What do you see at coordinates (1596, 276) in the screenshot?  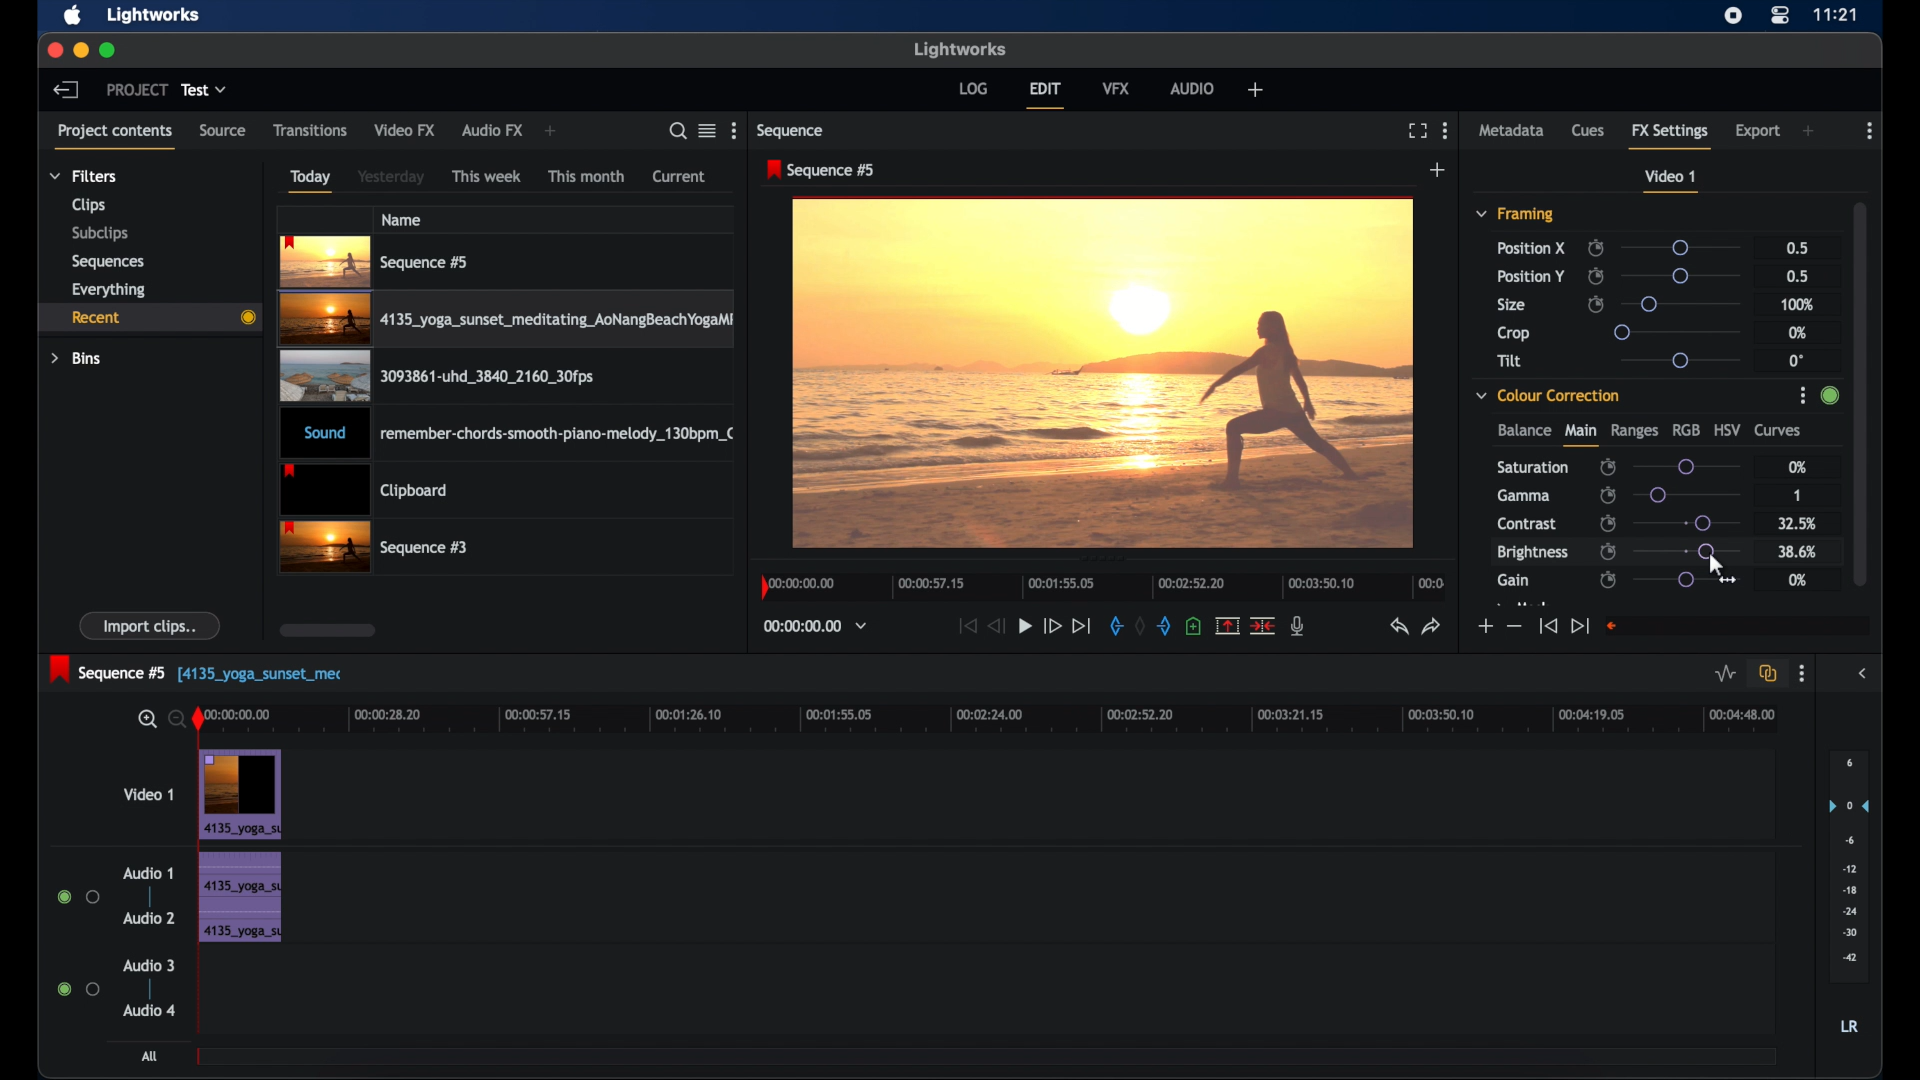 I see `enable/disable keyframes` at bounding box center [1596, 276].